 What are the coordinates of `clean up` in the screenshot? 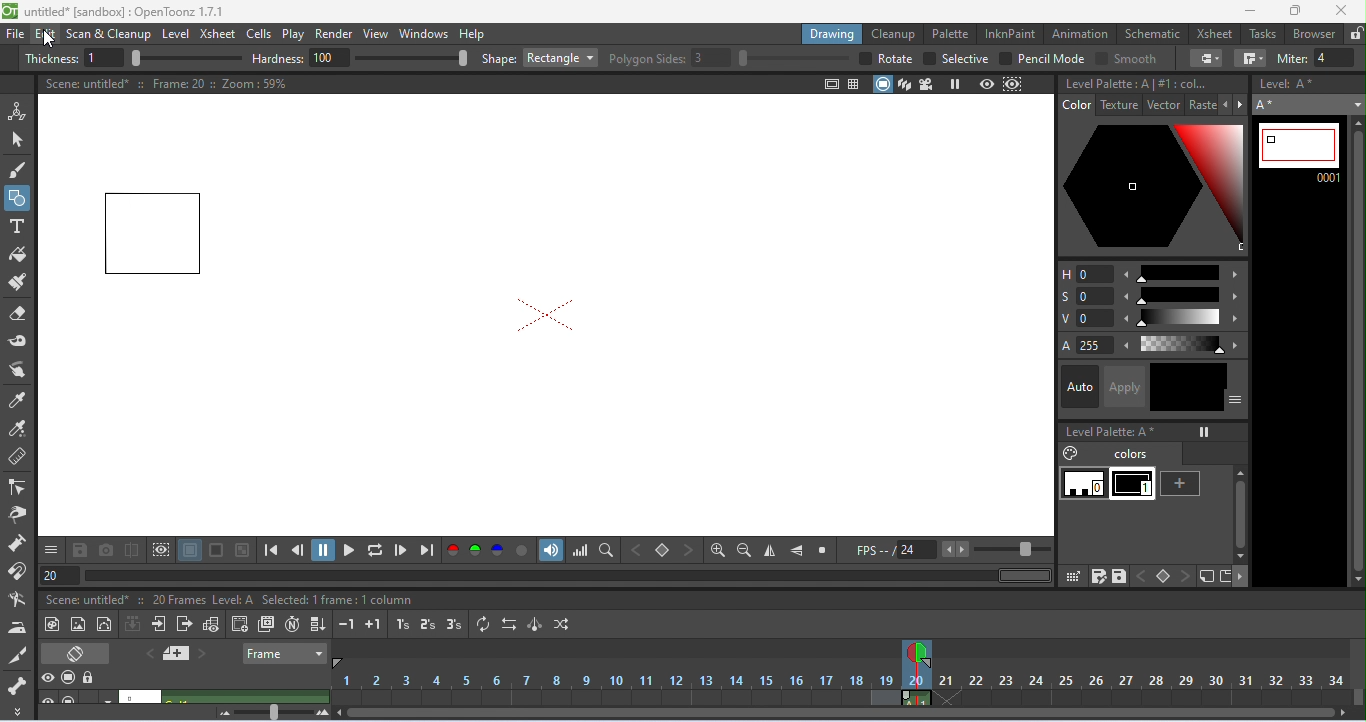 It's located at (893, 35).